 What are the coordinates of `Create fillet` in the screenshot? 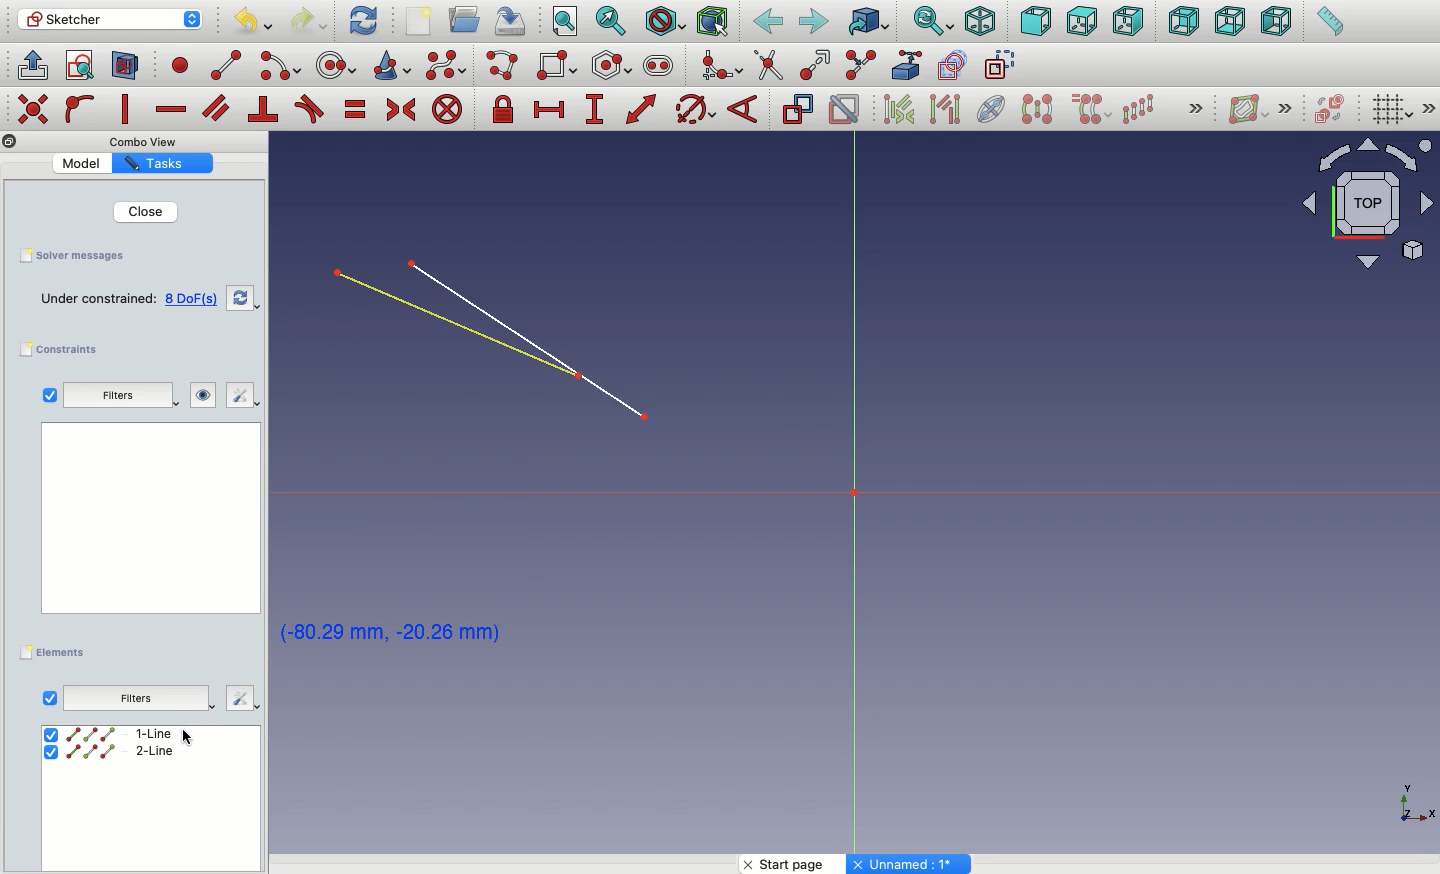 It's located at (720, 66).